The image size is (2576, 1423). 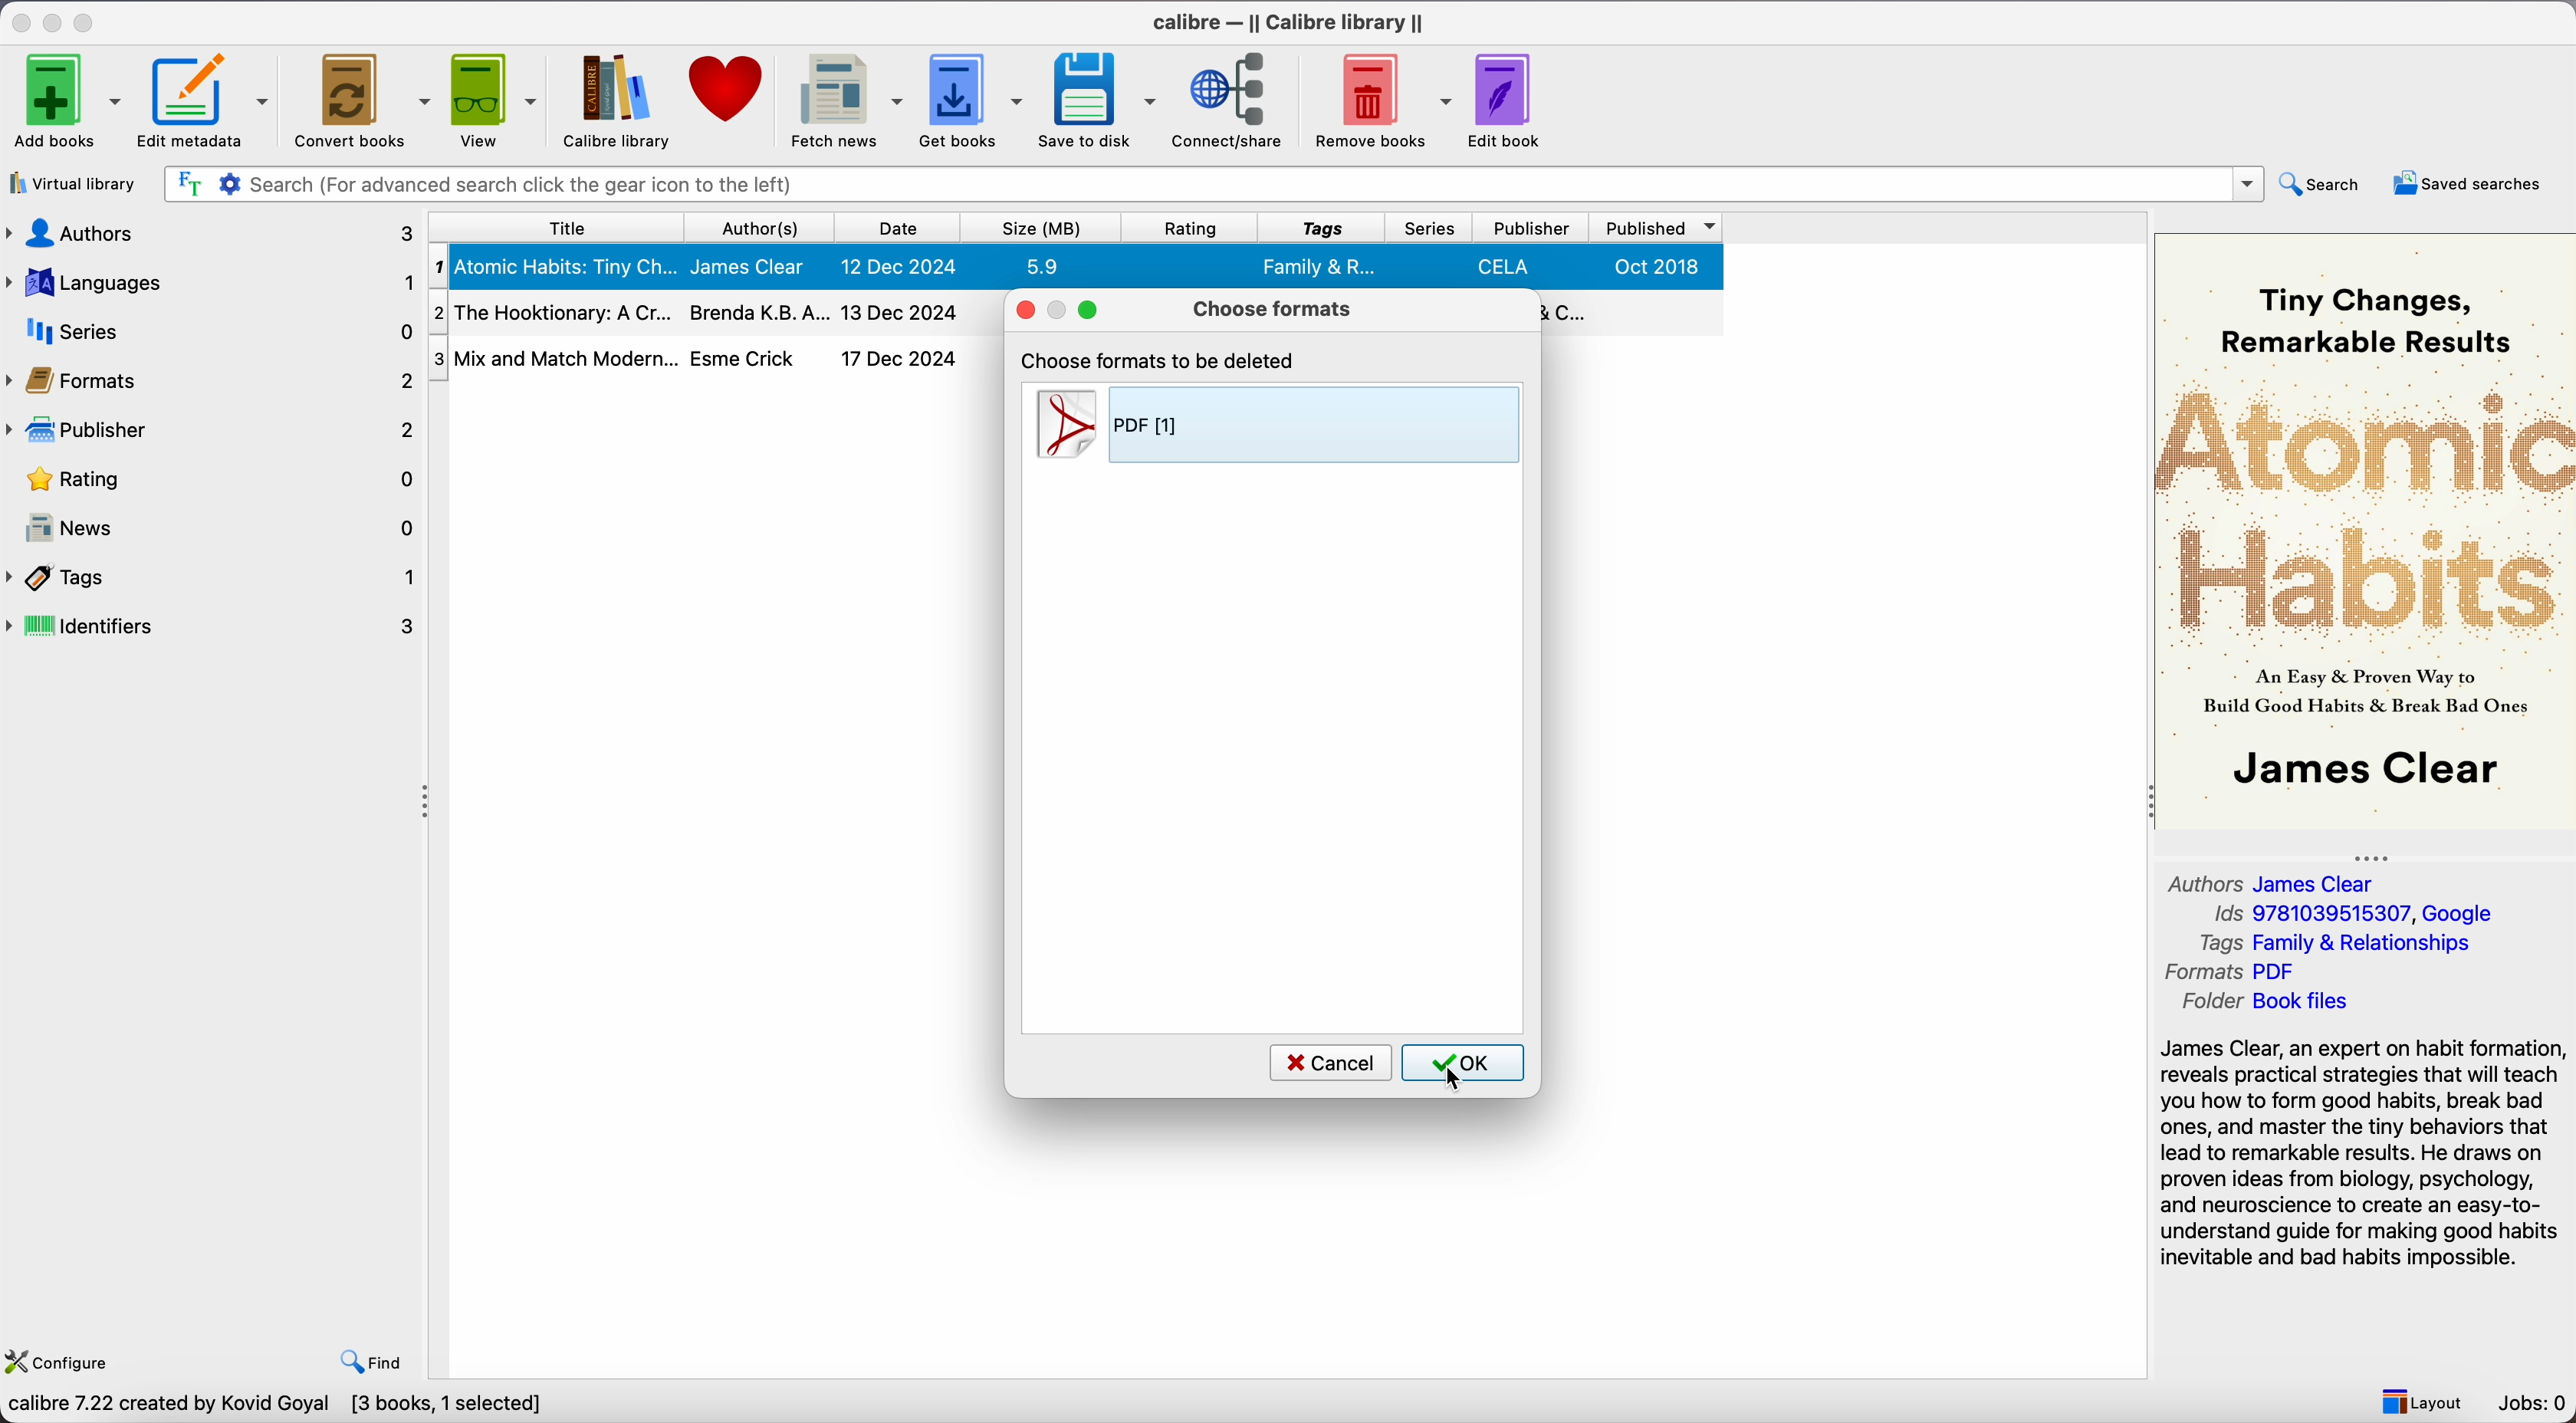 What do you see at coordinates (211, 378) in the screenshot?
I see `formats` at bounding box center [211, 378].